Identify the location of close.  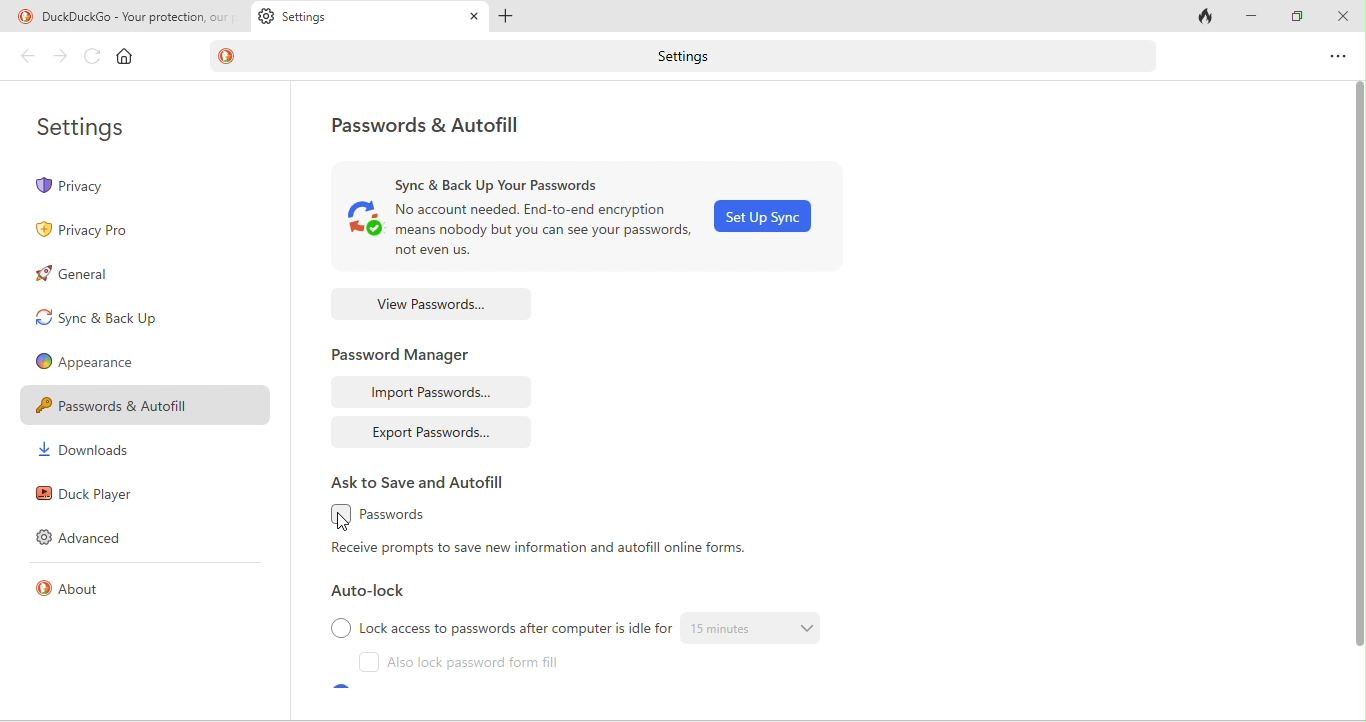
(475, 16).